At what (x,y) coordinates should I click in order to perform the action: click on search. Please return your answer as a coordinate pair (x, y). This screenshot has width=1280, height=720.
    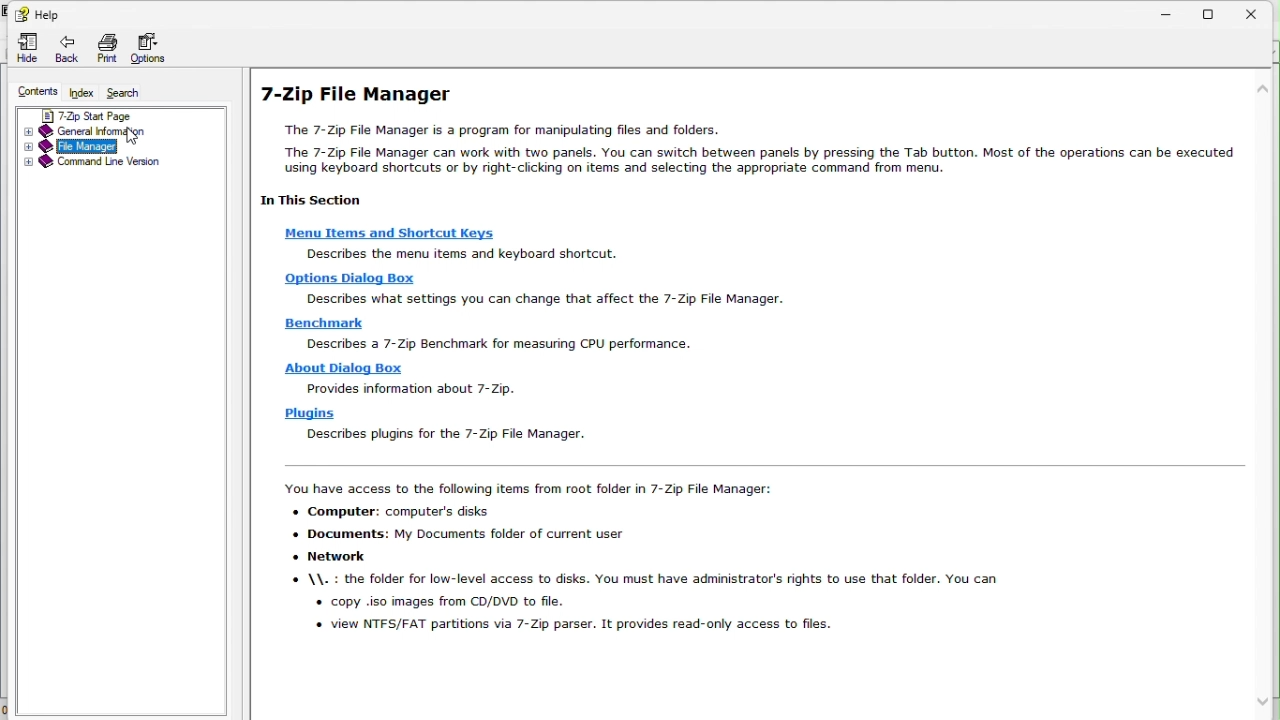
    Looking at the image, I should click on (132, 94).